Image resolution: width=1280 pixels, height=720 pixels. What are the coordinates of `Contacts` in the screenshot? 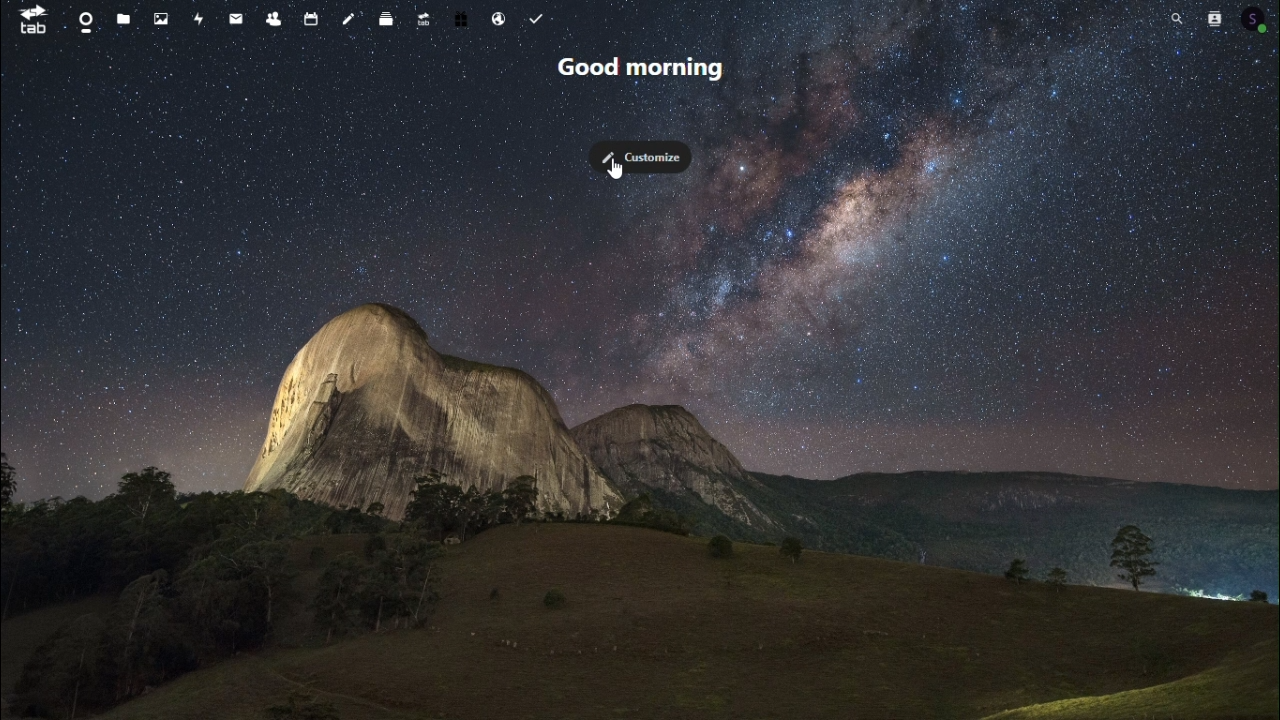 It's located at (278, 15).